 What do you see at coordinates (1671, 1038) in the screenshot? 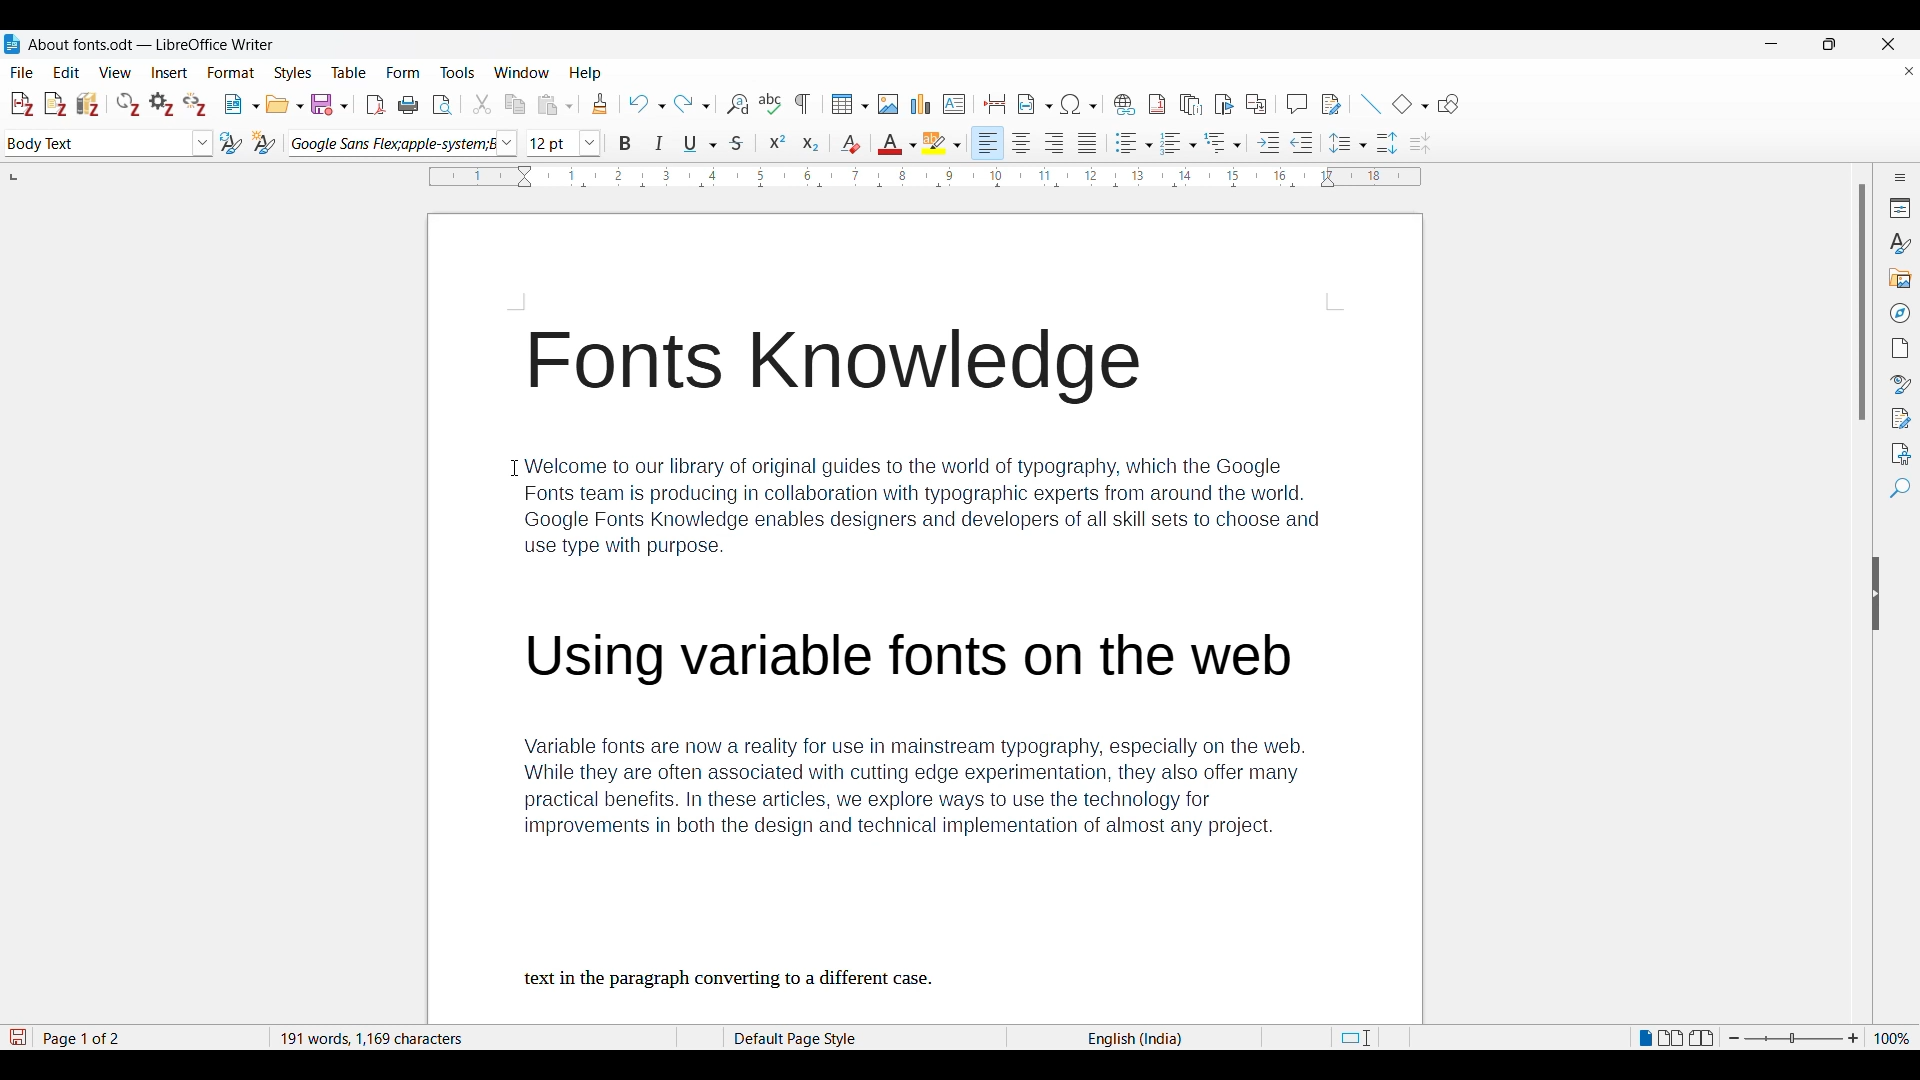
I see `Multiple page view` at bounding box center [1671, 1038].